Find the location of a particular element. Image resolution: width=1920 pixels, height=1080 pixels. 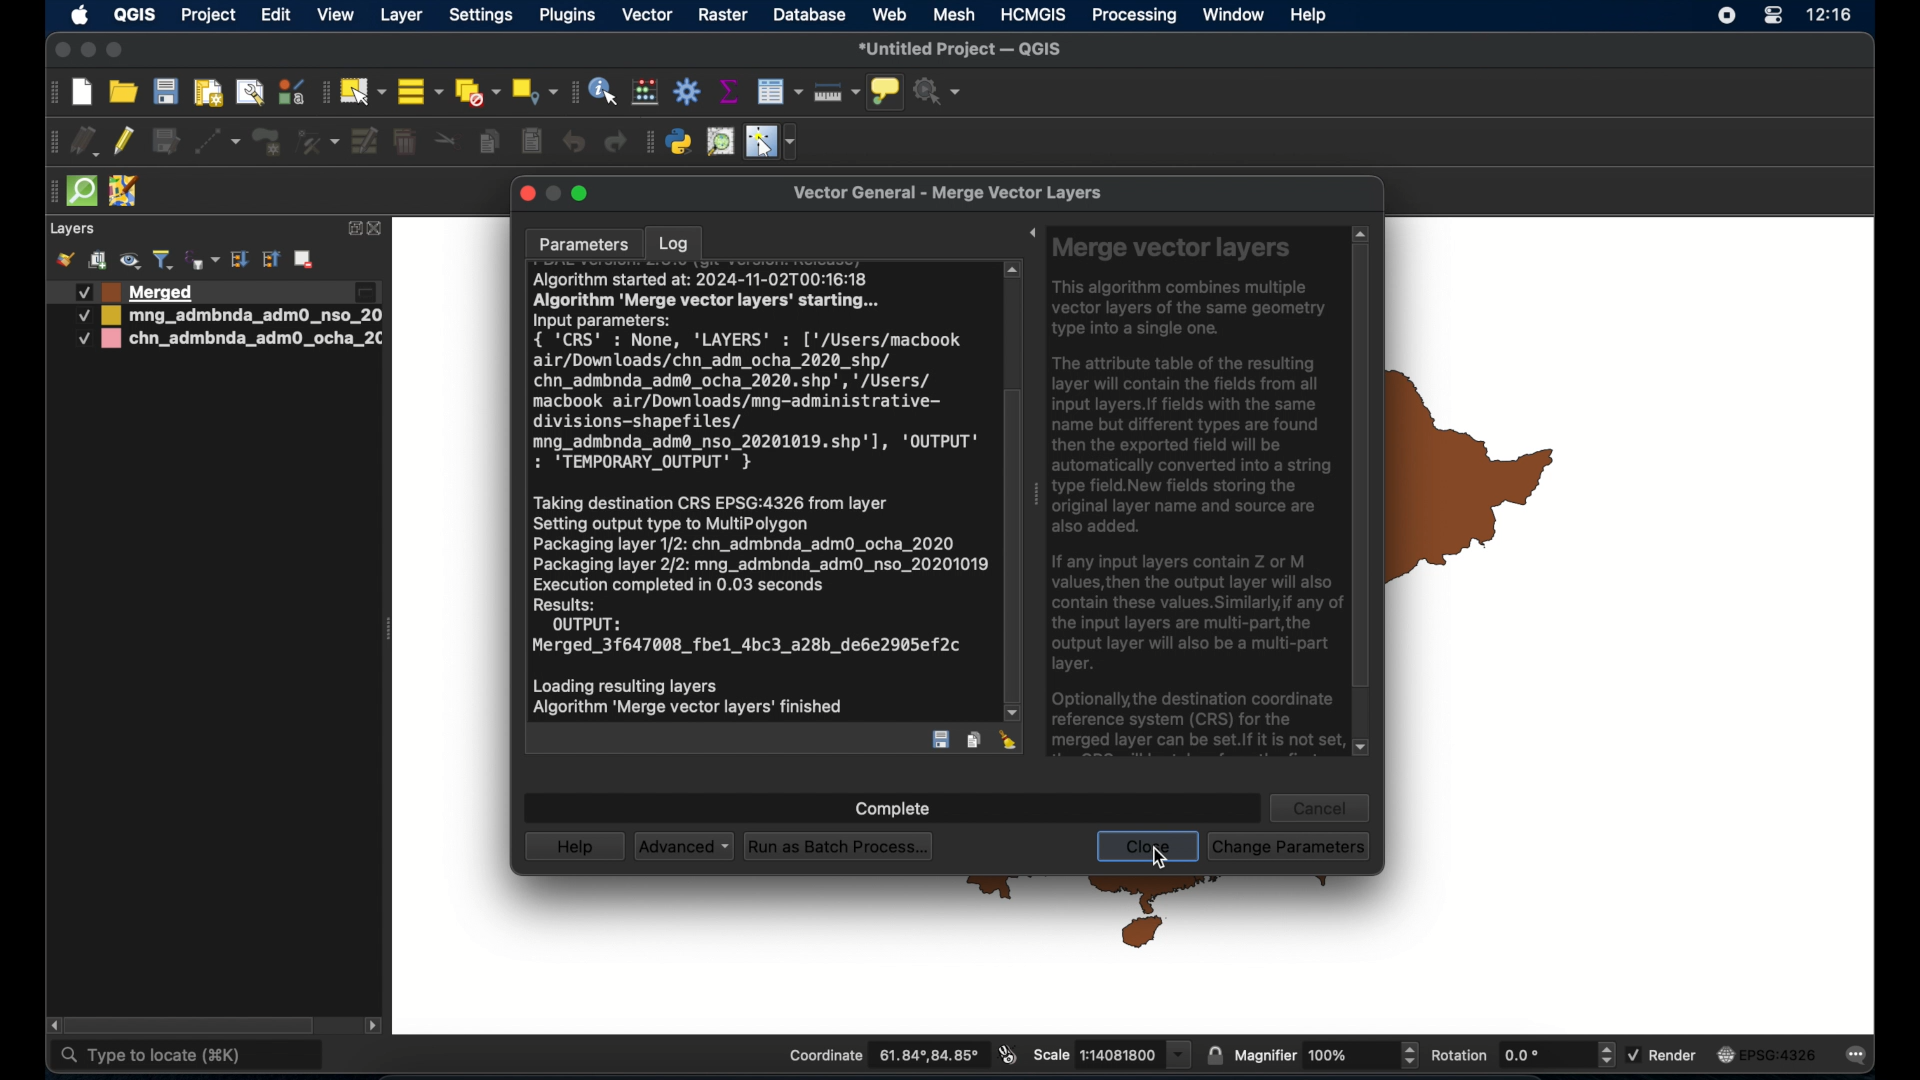

create new project is located at coordinates (83, 94).